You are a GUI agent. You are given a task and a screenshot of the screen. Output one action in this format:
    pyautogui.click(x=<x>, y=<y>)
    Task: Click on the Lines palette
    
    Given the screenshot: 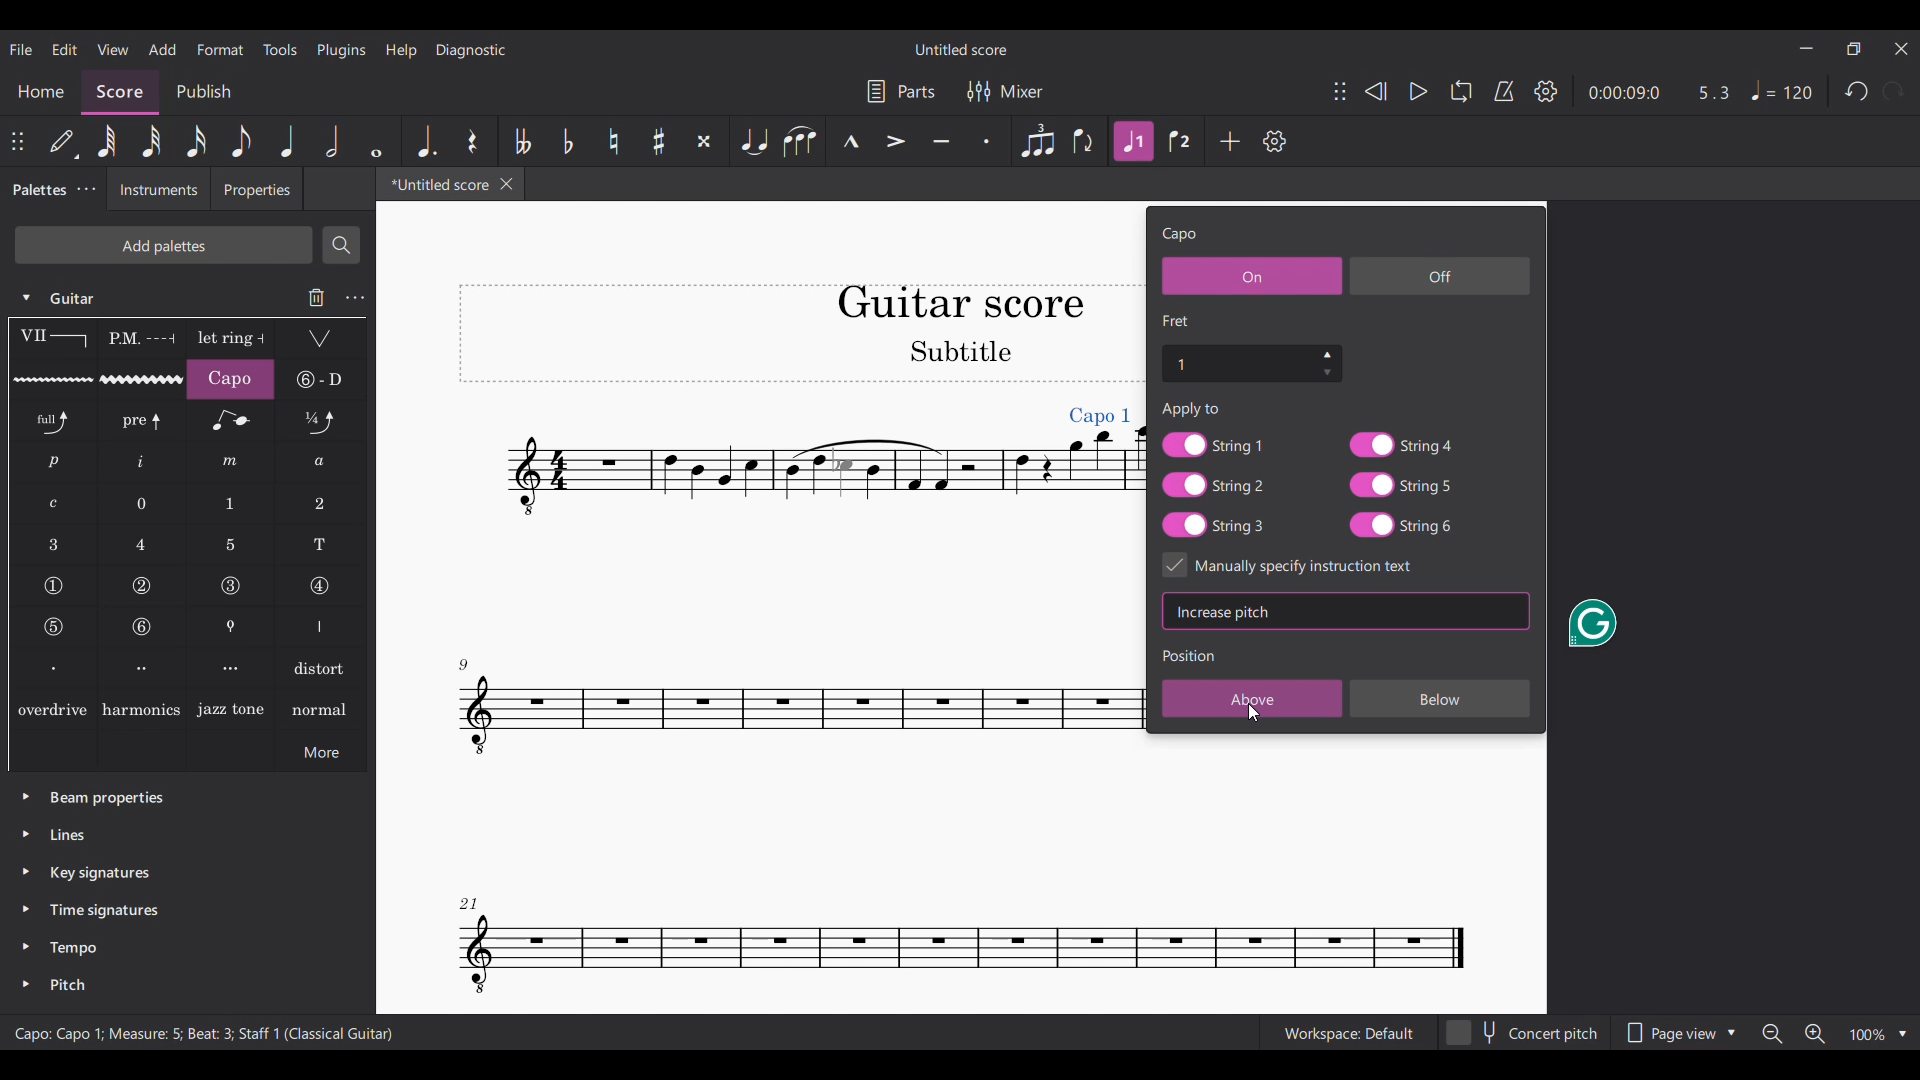 What is the action you would take?
    pyautogui.click(x=68, y=834)
    